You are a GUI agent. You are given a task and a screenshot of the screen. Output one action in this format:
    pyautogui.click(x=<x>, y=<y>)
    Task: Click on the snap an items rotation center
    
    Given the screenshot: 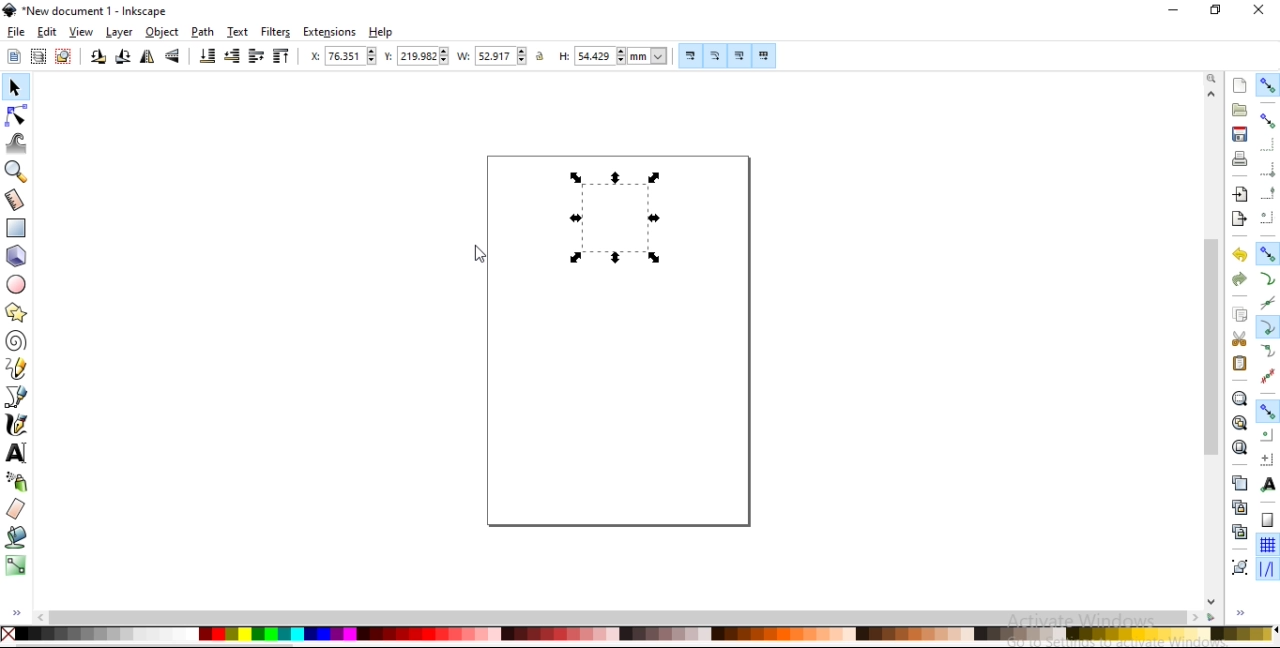 What is the action you would take?
    pyautogui.click(x=1266, y=458)
    